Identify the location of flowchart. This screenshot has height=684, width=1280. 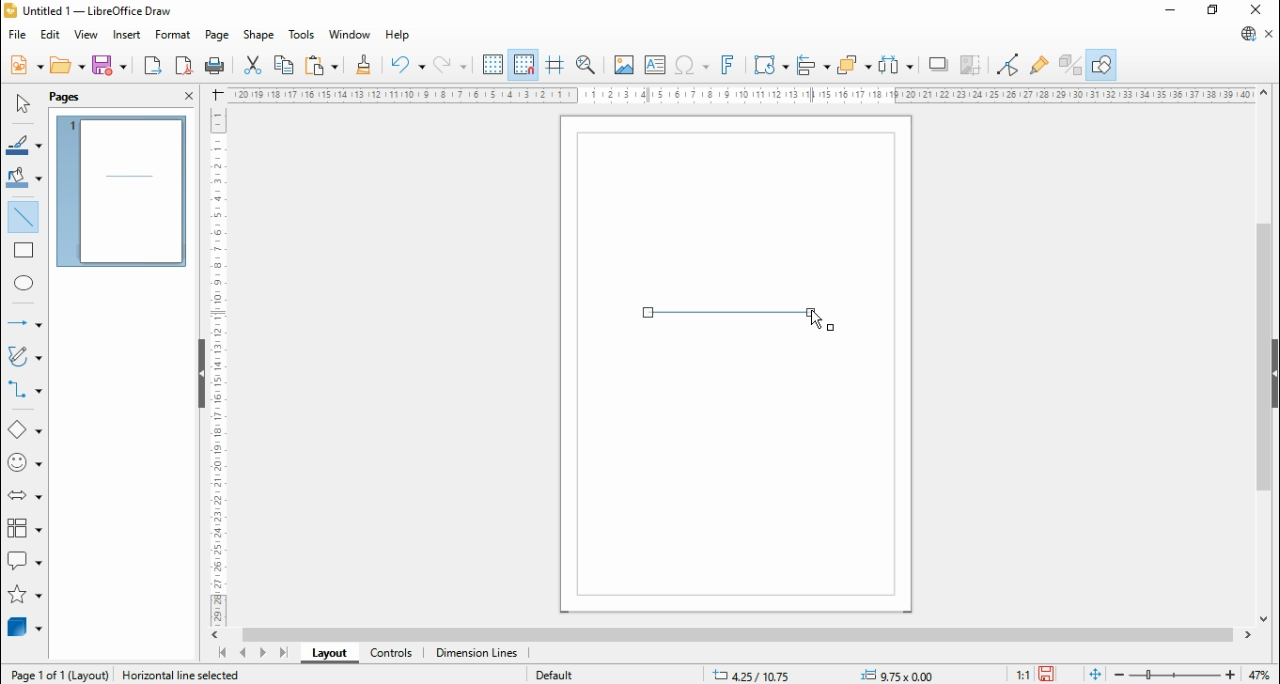
(24, 529).